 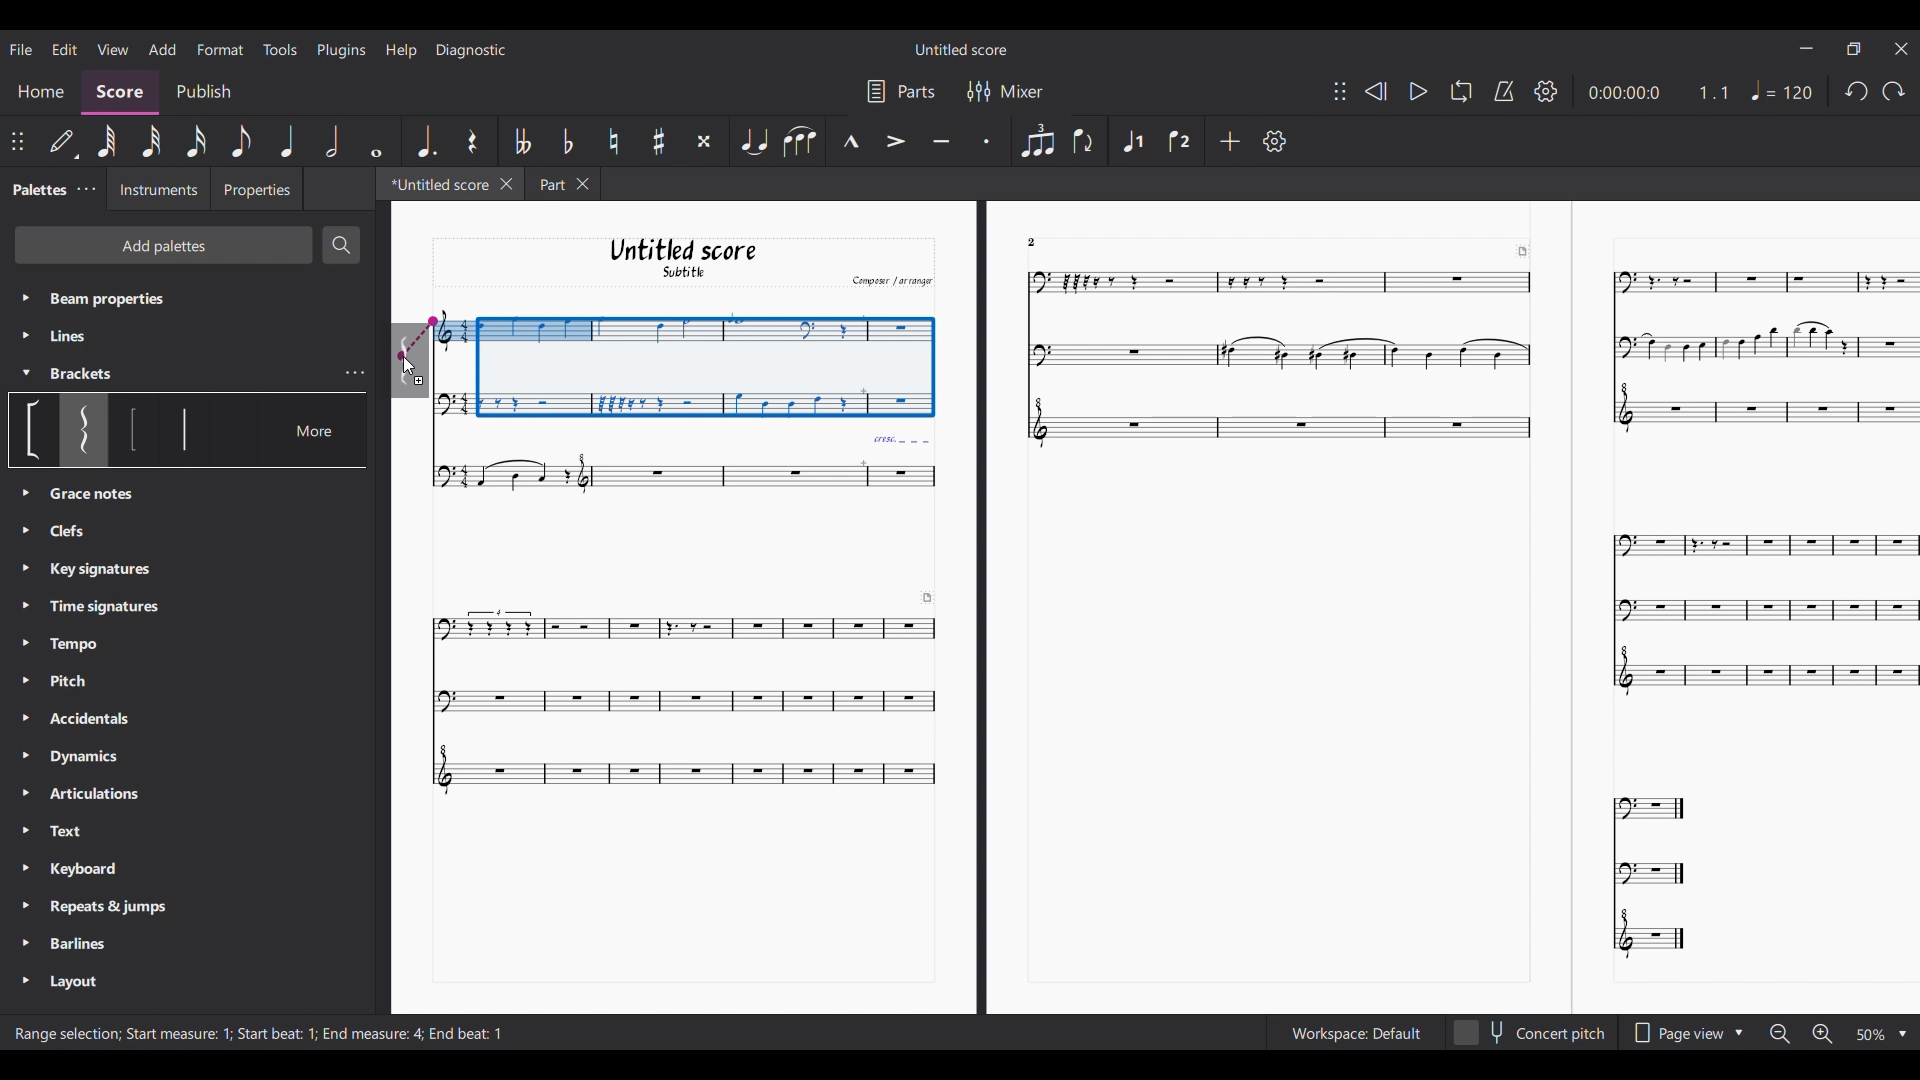 I want to click on , so click(x=26, y=567).